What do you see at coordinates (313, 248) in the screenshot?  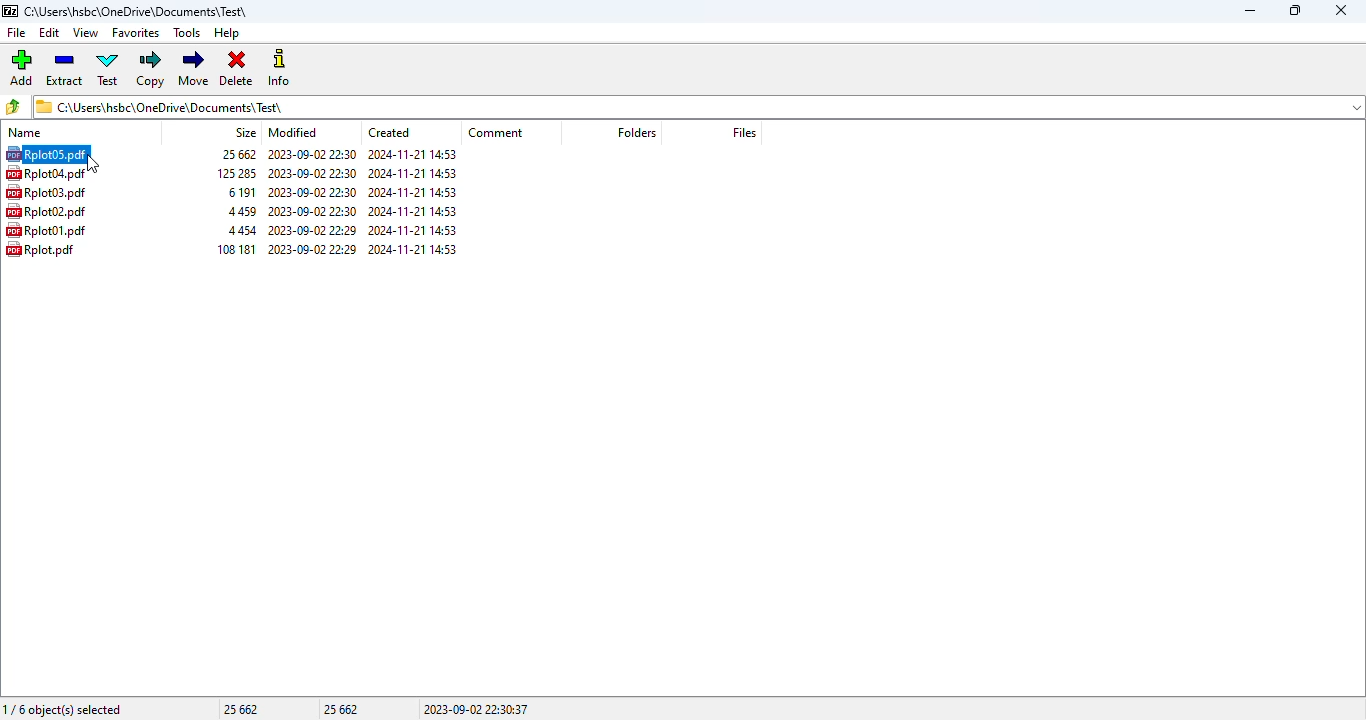 I see `modified date & time` at bounding box center [313, 248].